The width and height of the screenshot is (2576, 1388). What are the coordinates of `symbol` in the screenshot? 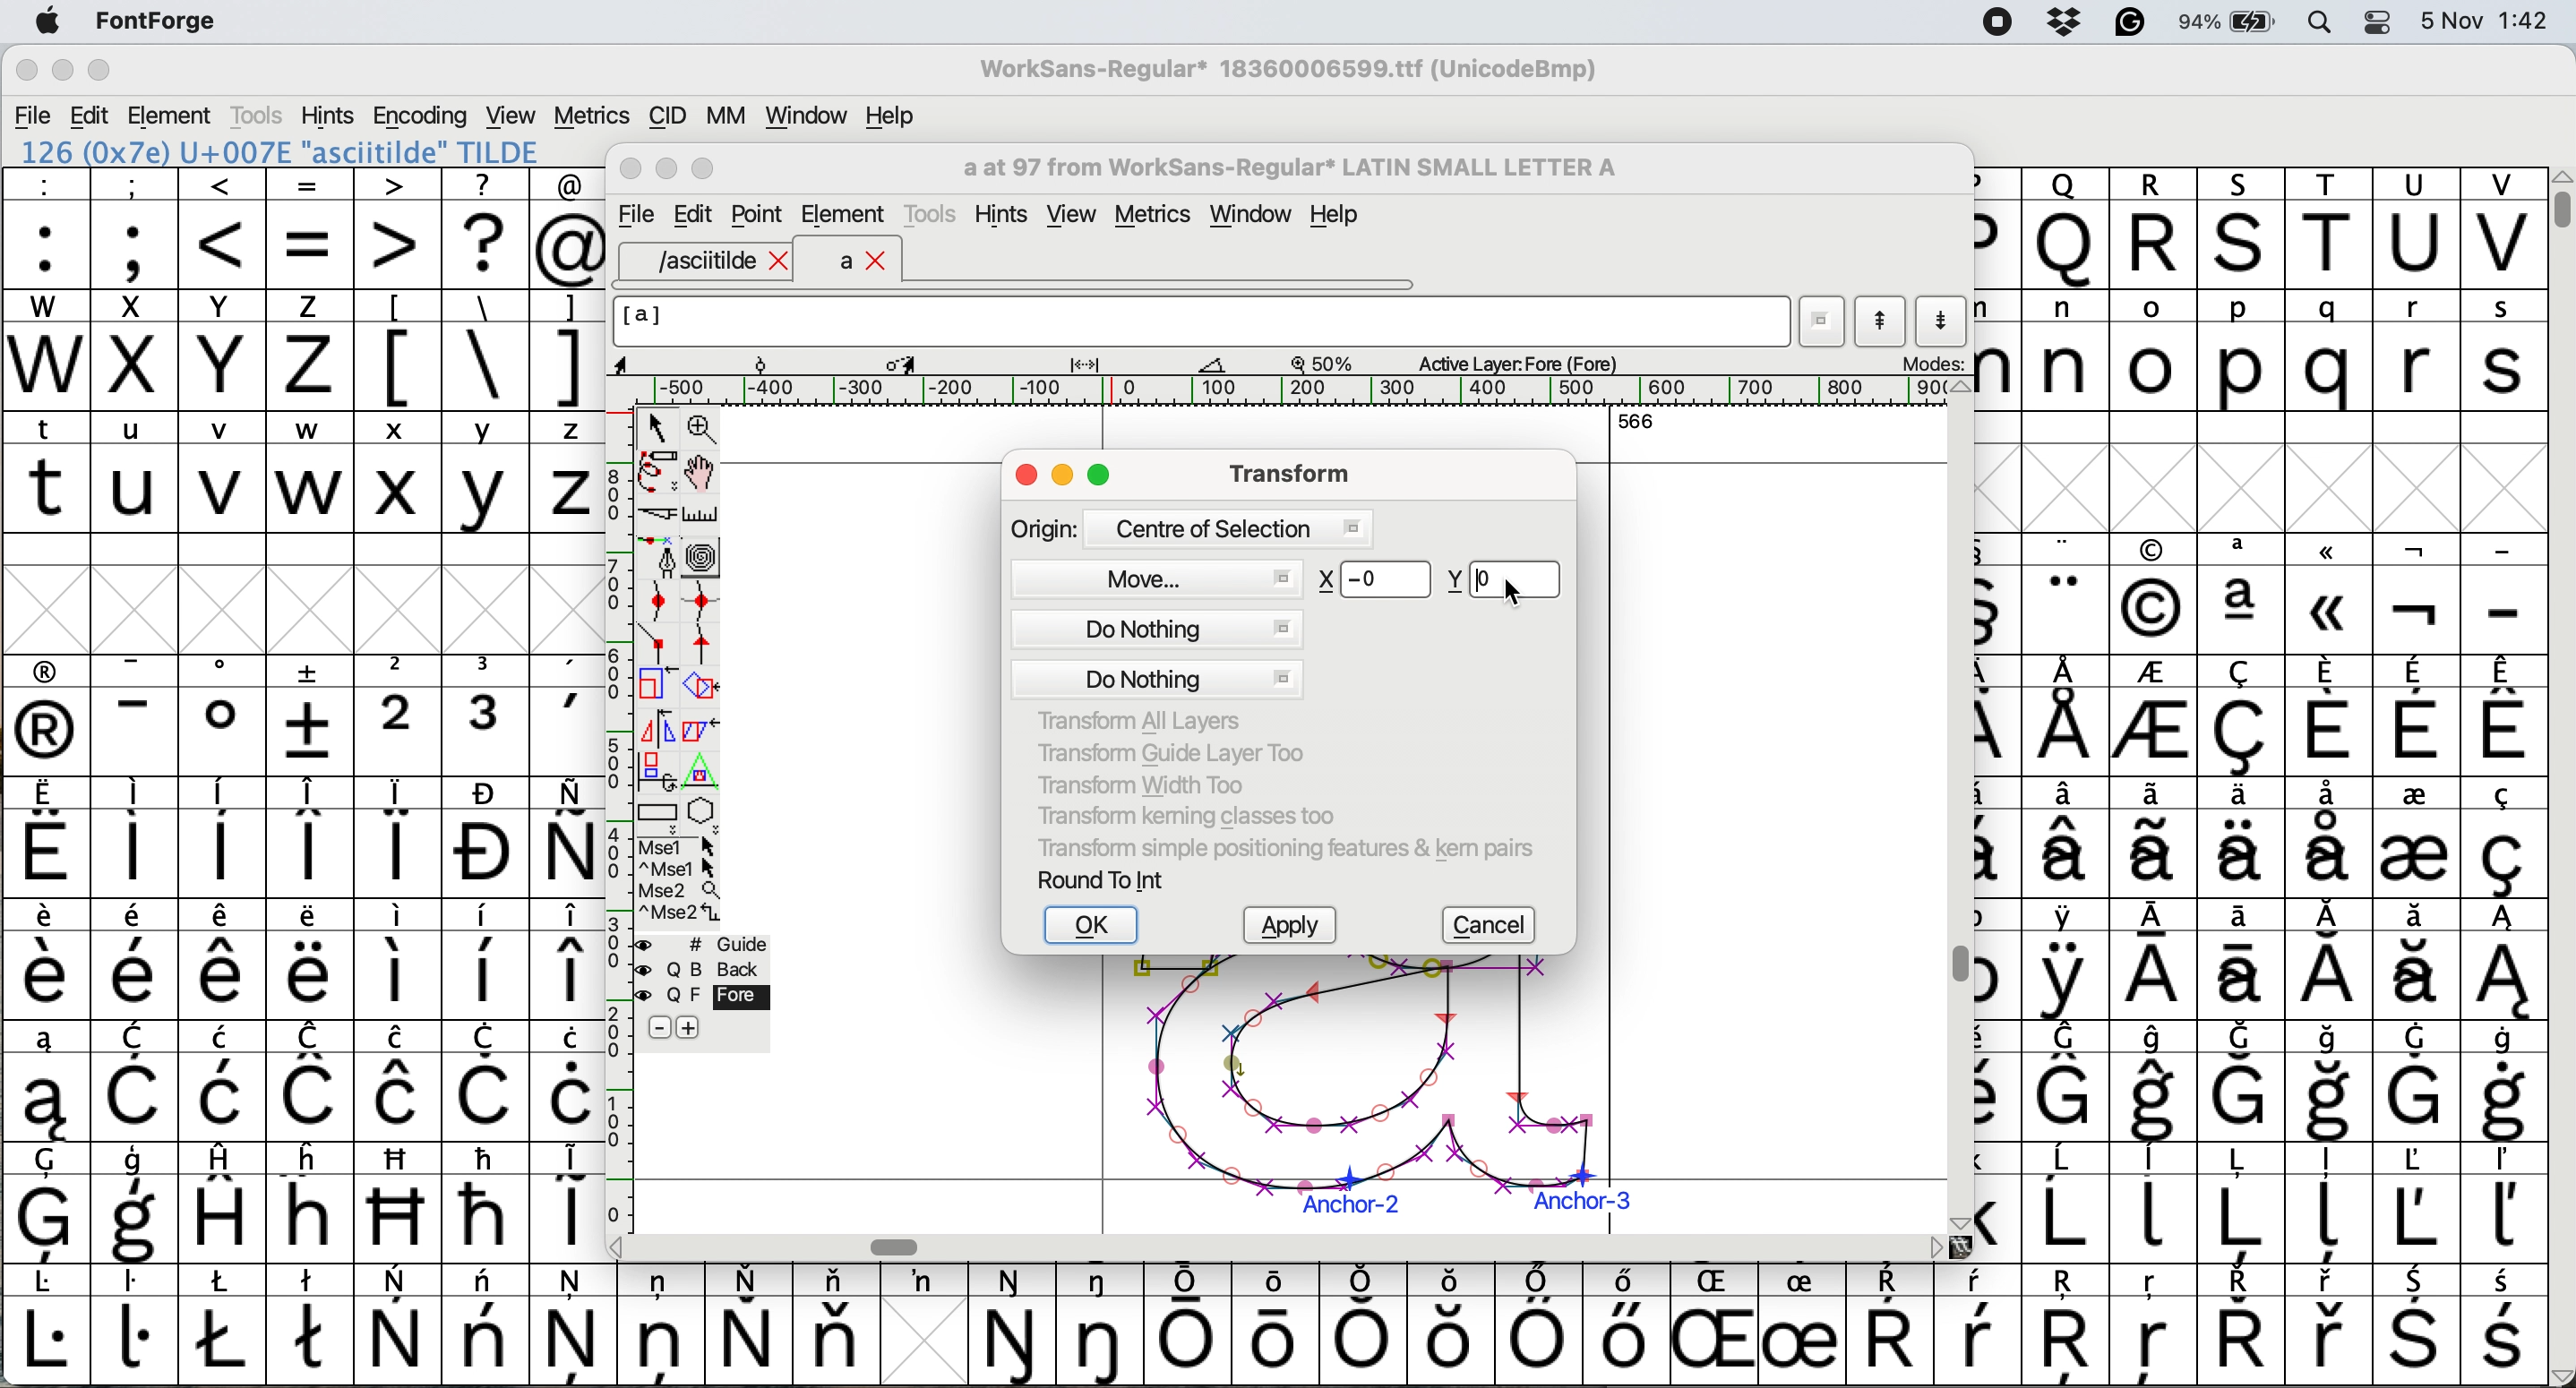 It's located at (2242, 960).